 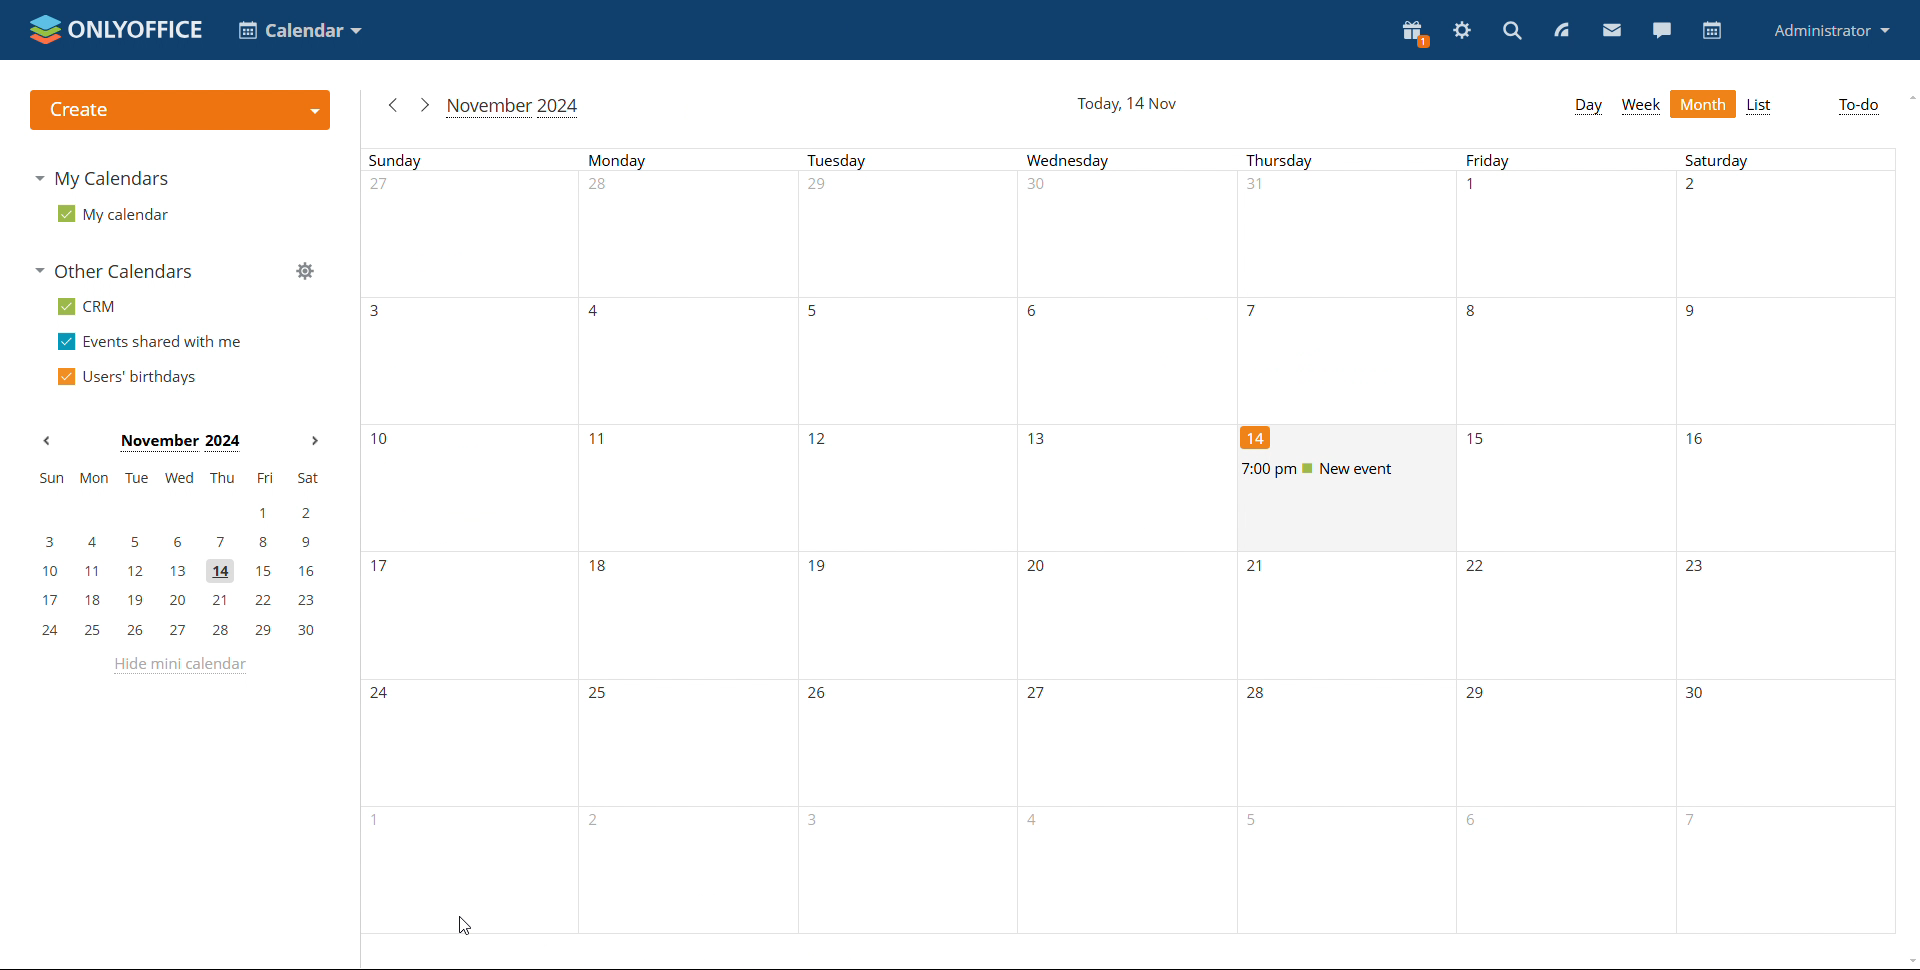 What do you see at coordinates (1687, 823) in the screenshot?
I see `number` at bounding box center [1687, 823].